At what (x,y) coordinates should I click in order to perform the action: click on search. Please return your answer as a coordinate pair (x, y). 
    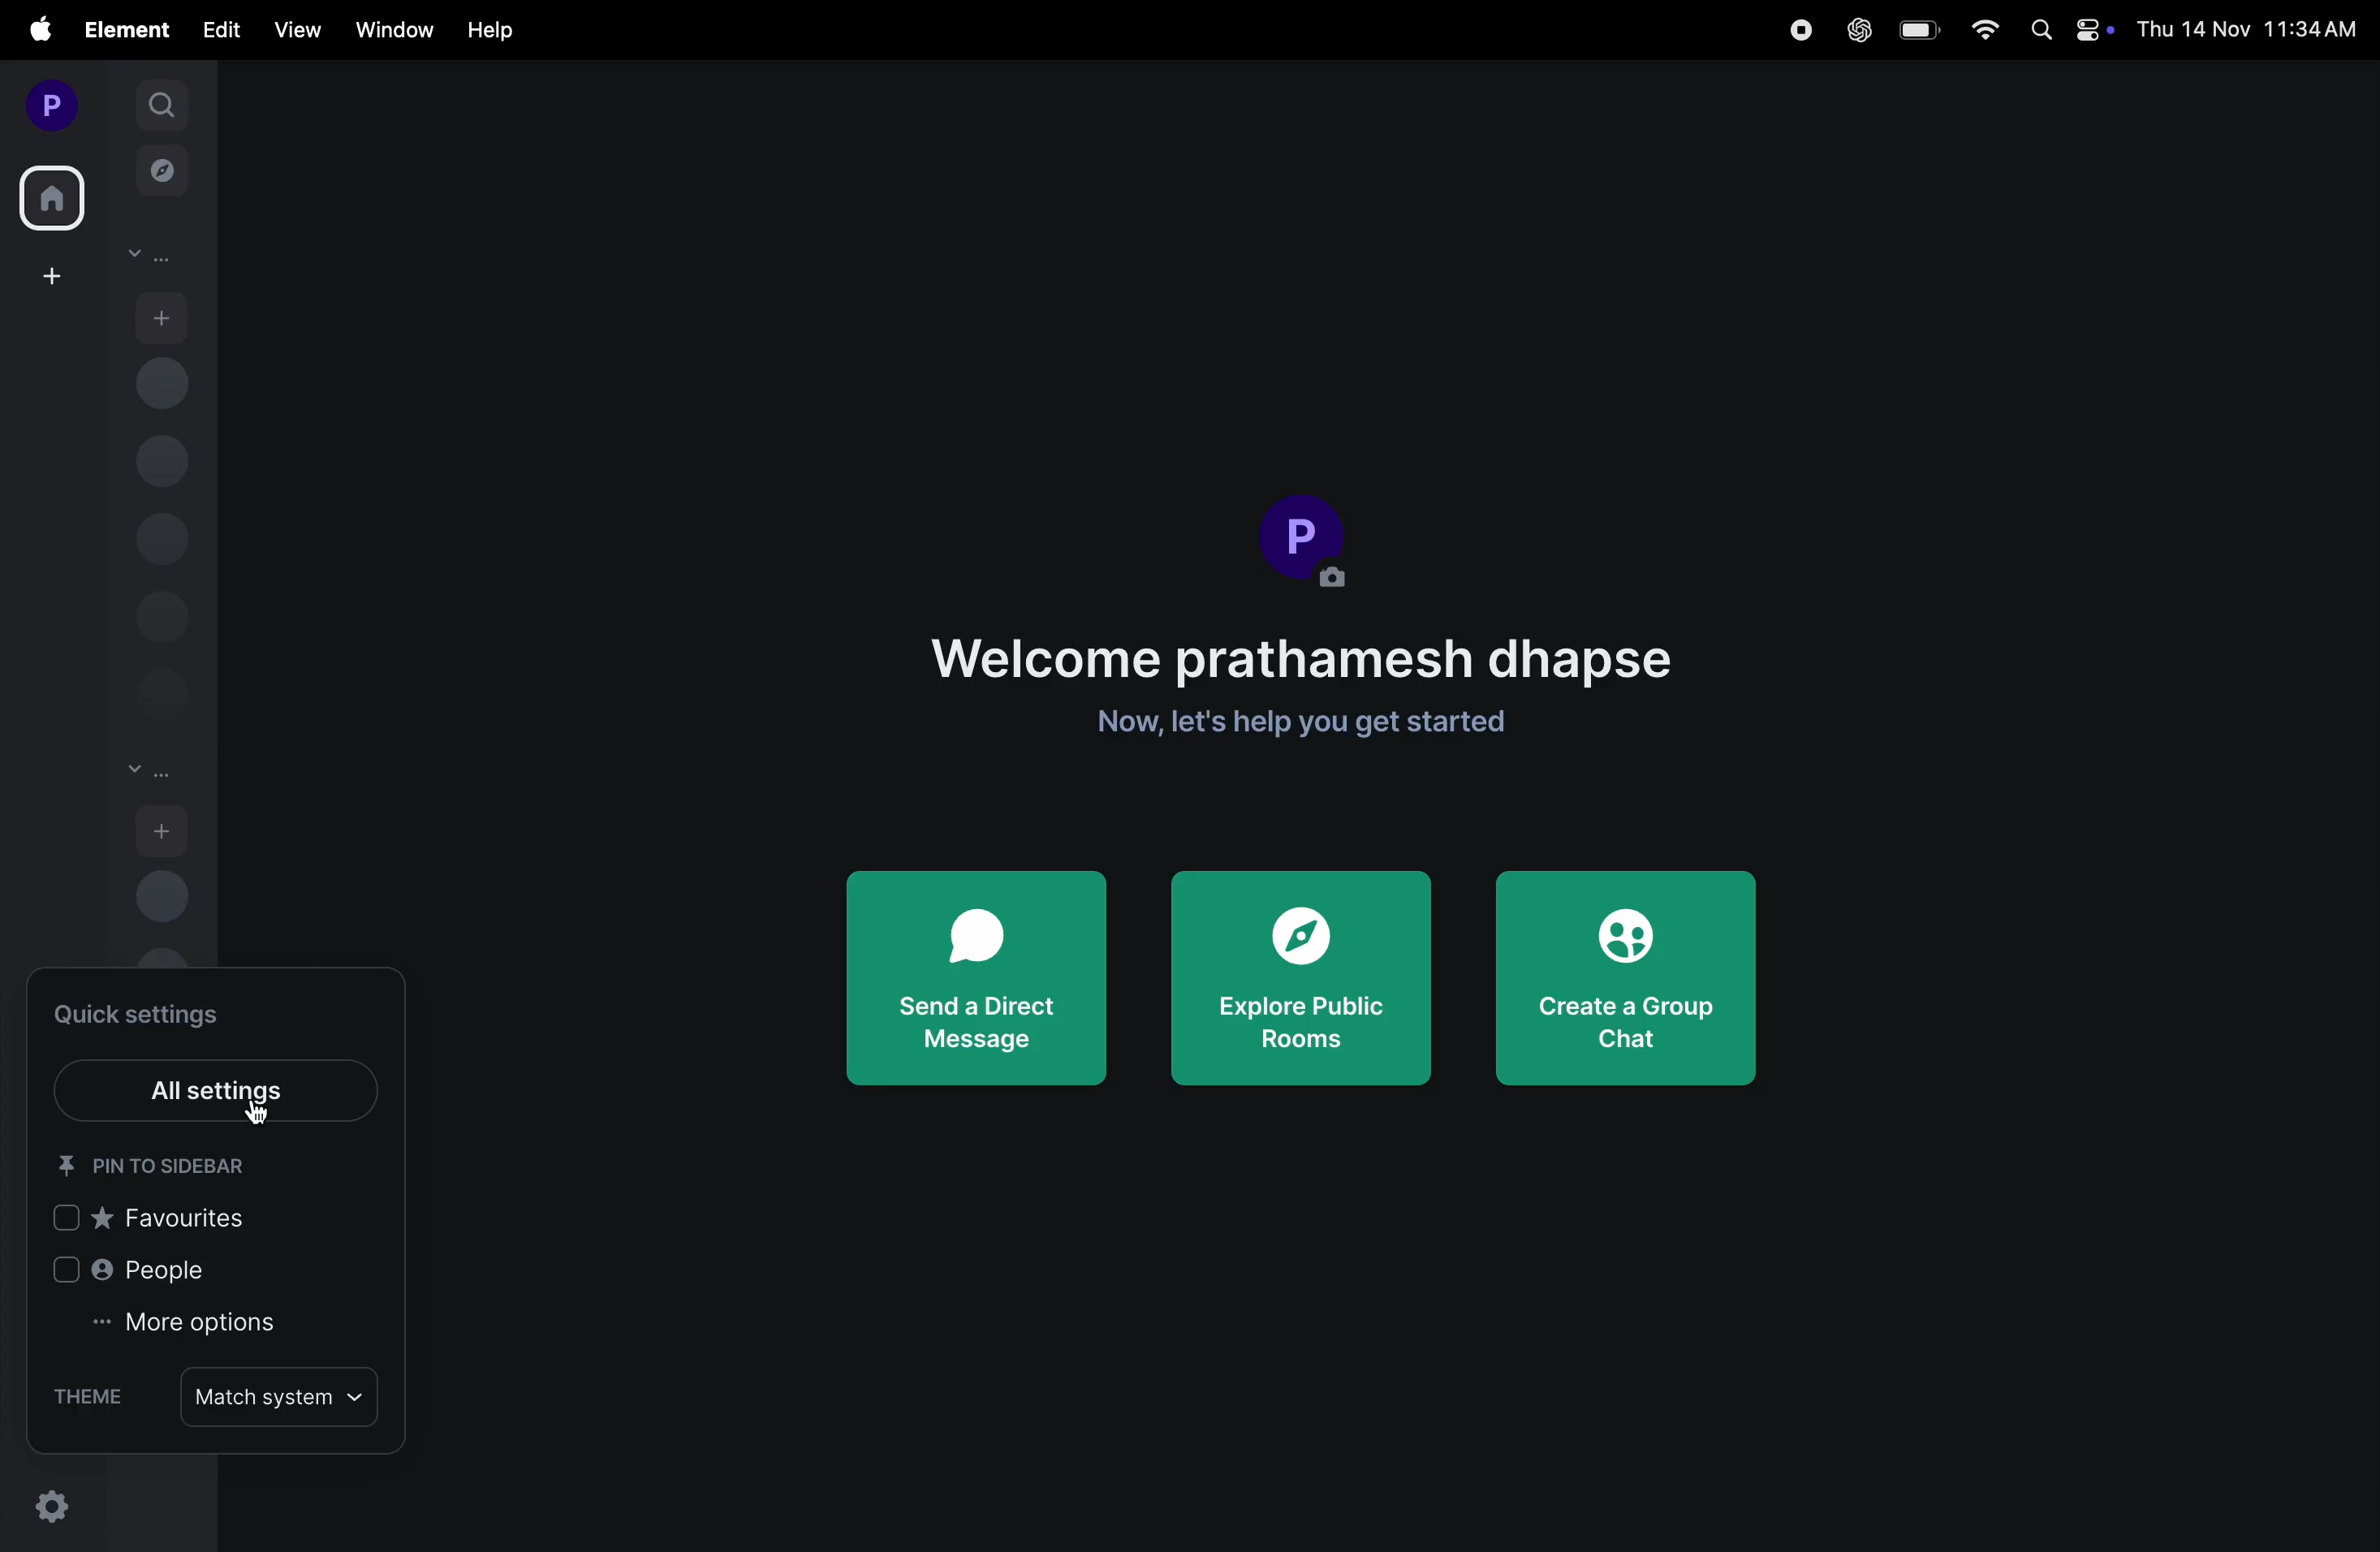
    Looking at the image, I should click on (161, 103).